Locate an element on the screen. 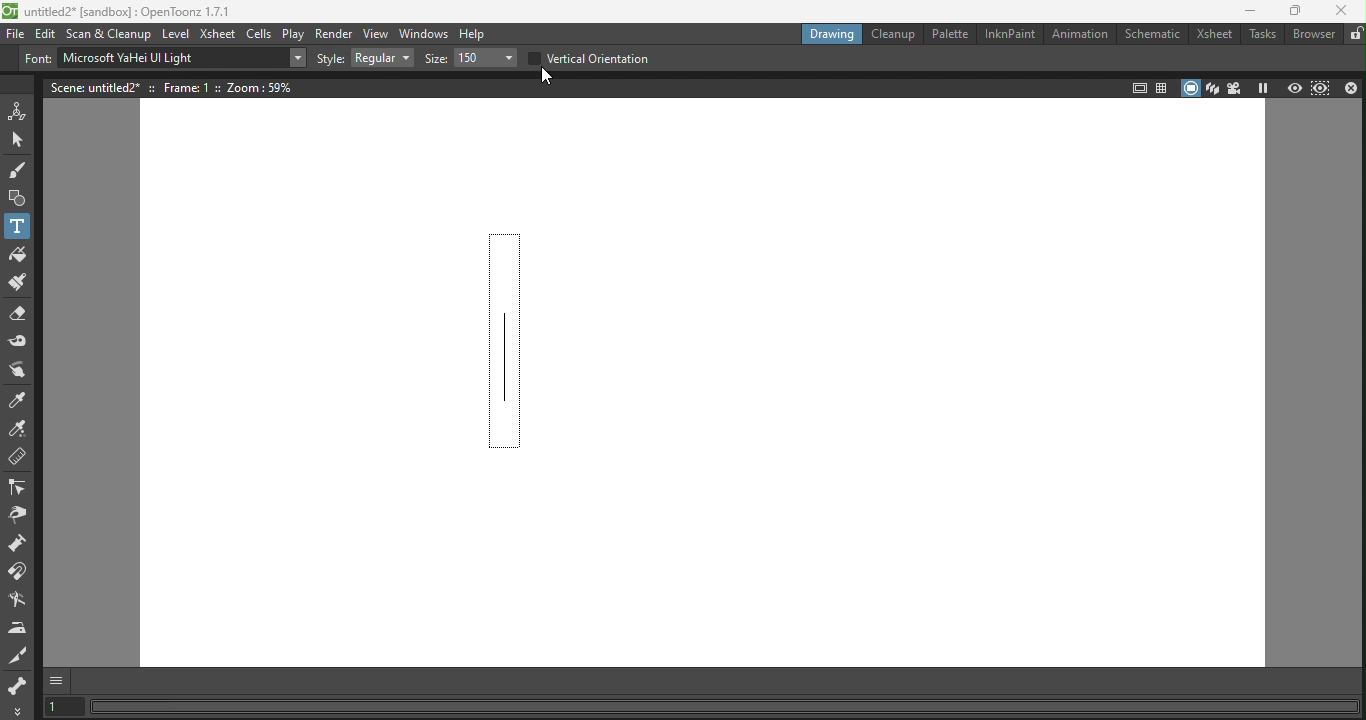 The width and height of the screenshot is (1366, 720). Tasks is located at coordinates (1259, 35).